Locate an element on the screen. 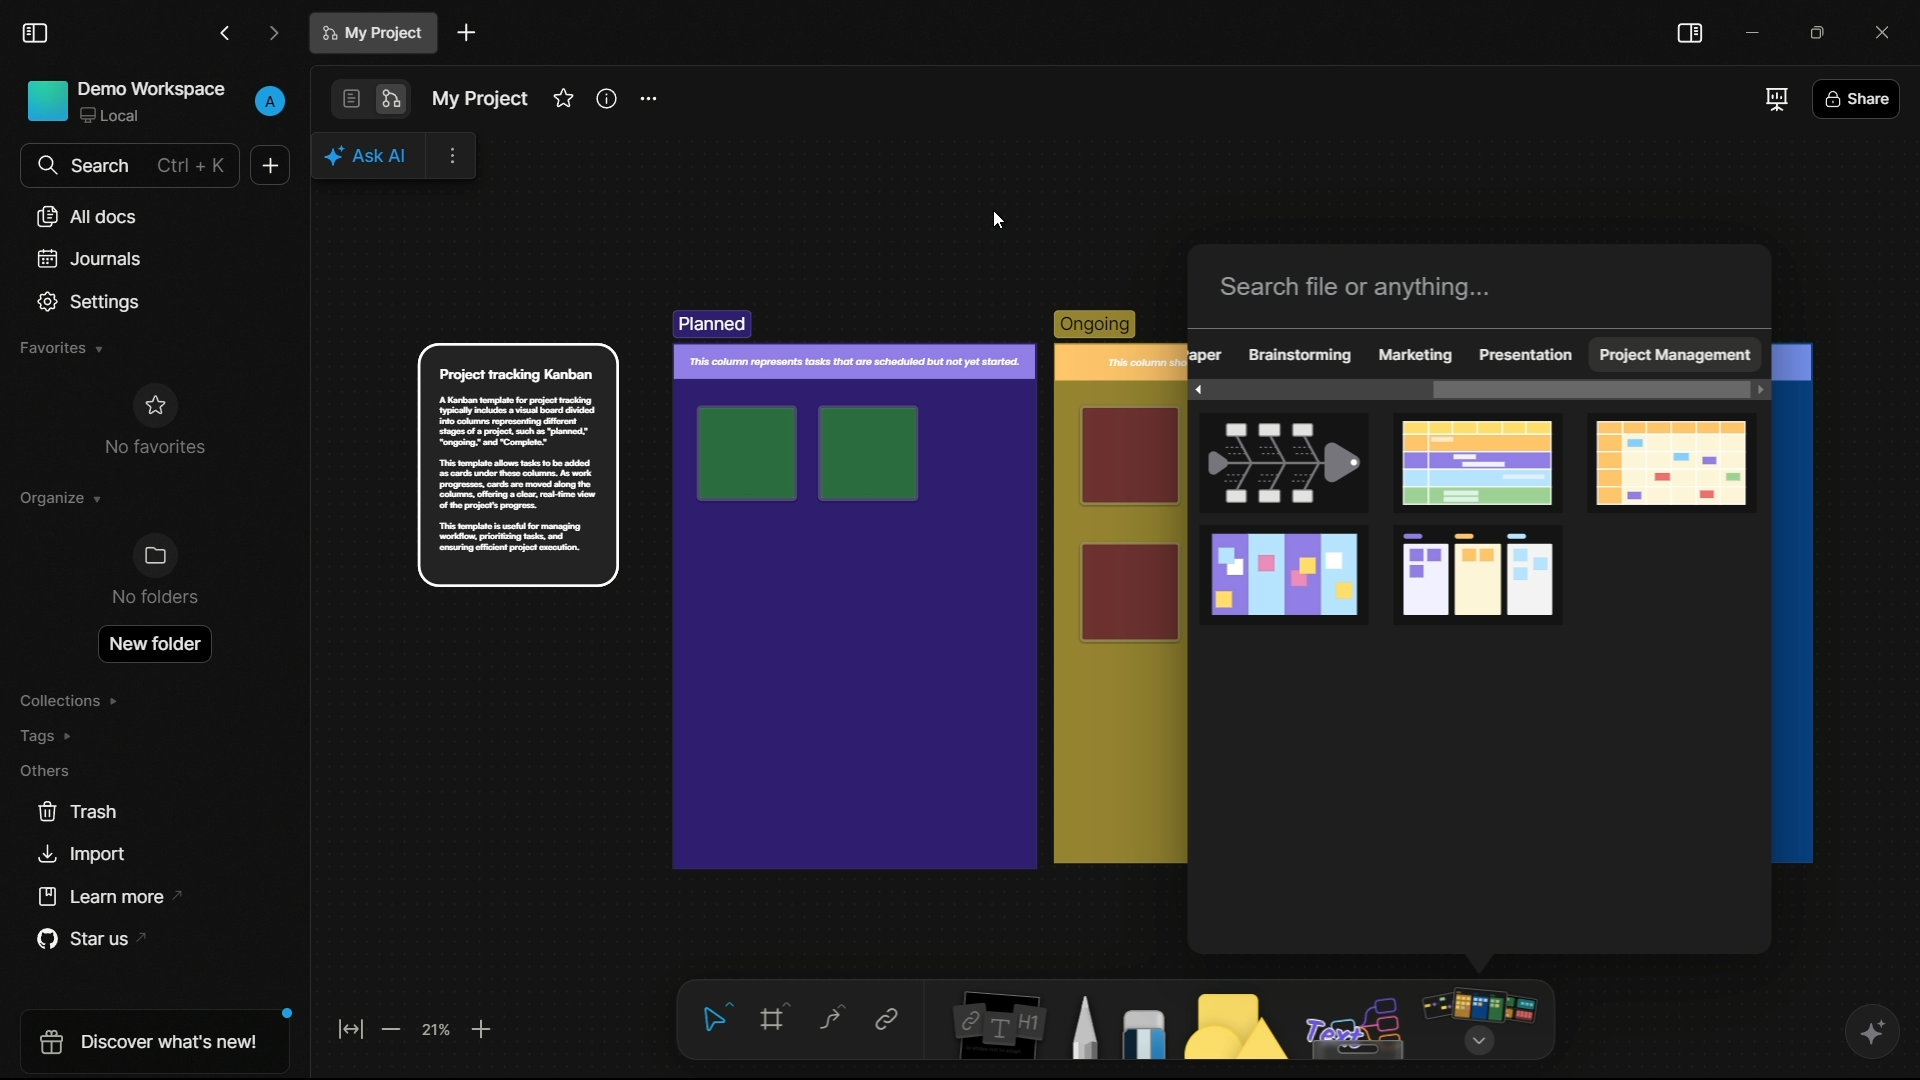 This screenshot has width=1920, height=1080. zoom out is located at coordinates (389, 1029).